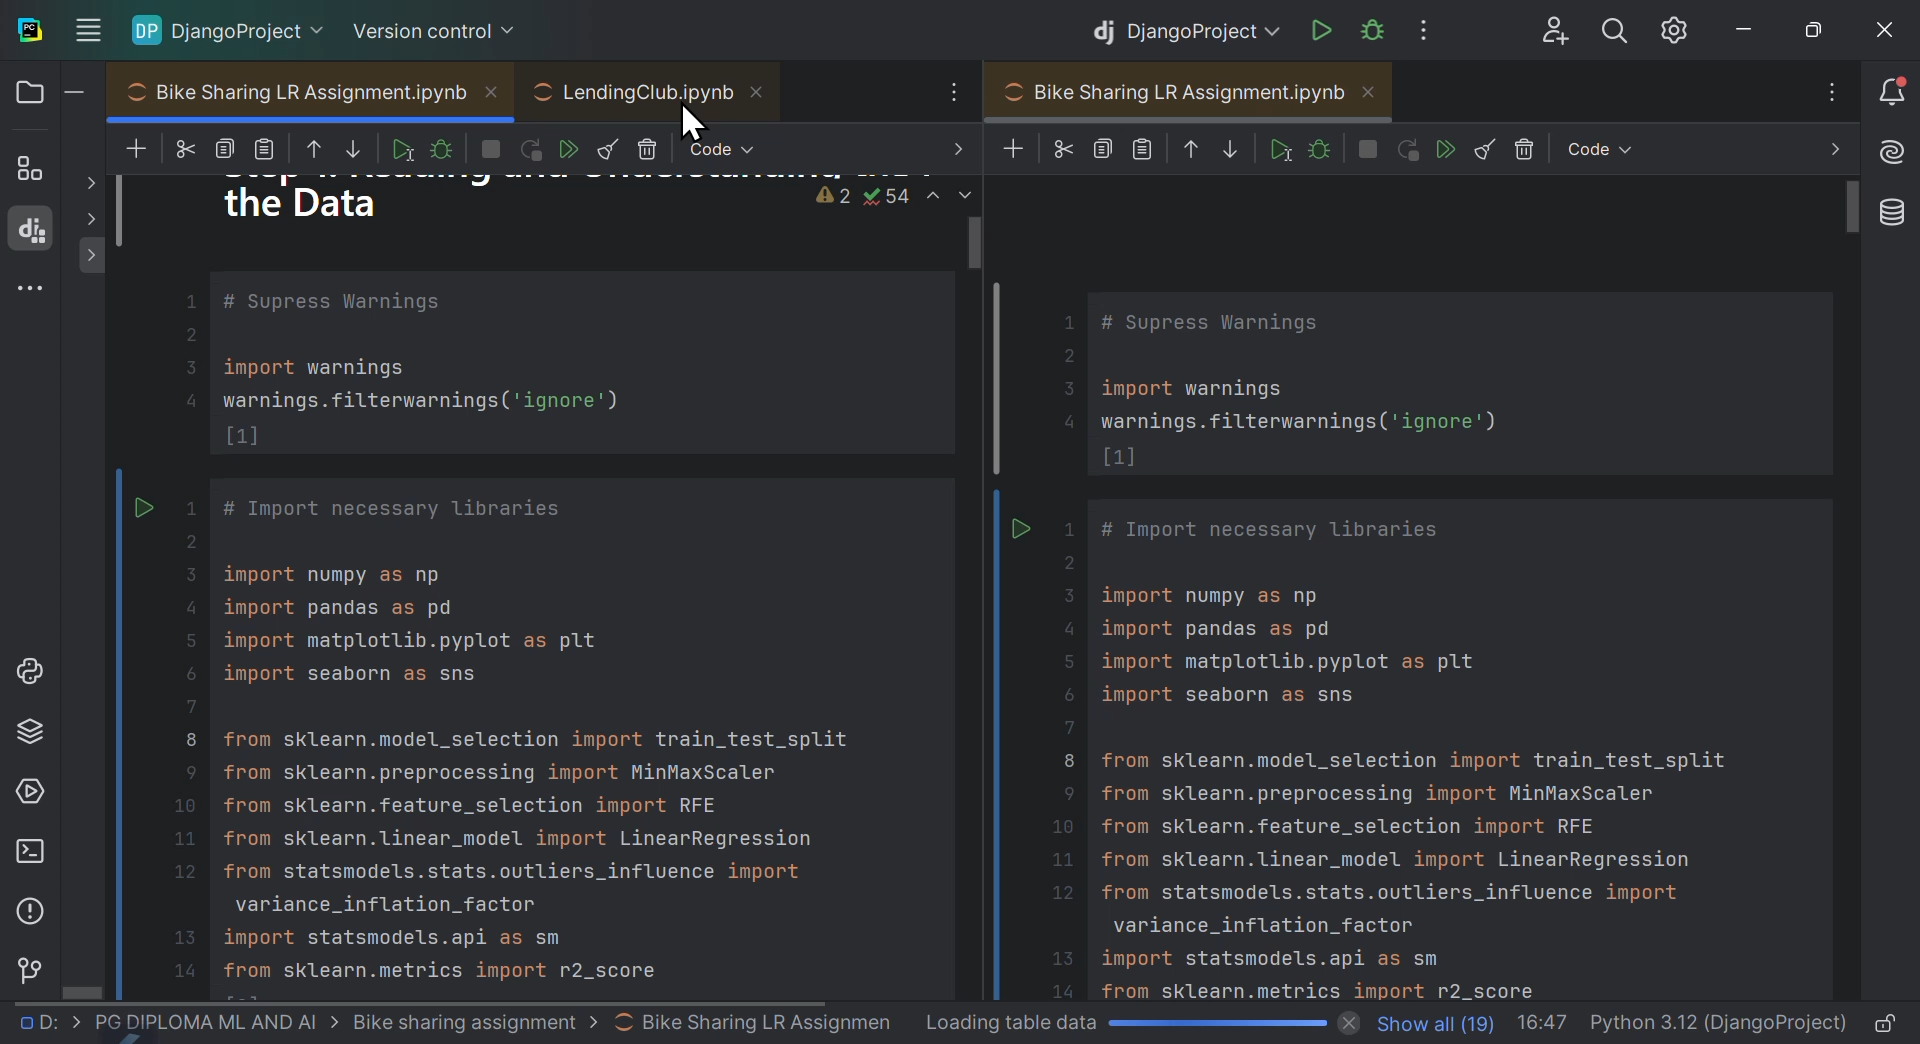  What do you see at coordinates (1184, 26) in the screenshot?
I see `Django project` at bounding box center [1184, 26].